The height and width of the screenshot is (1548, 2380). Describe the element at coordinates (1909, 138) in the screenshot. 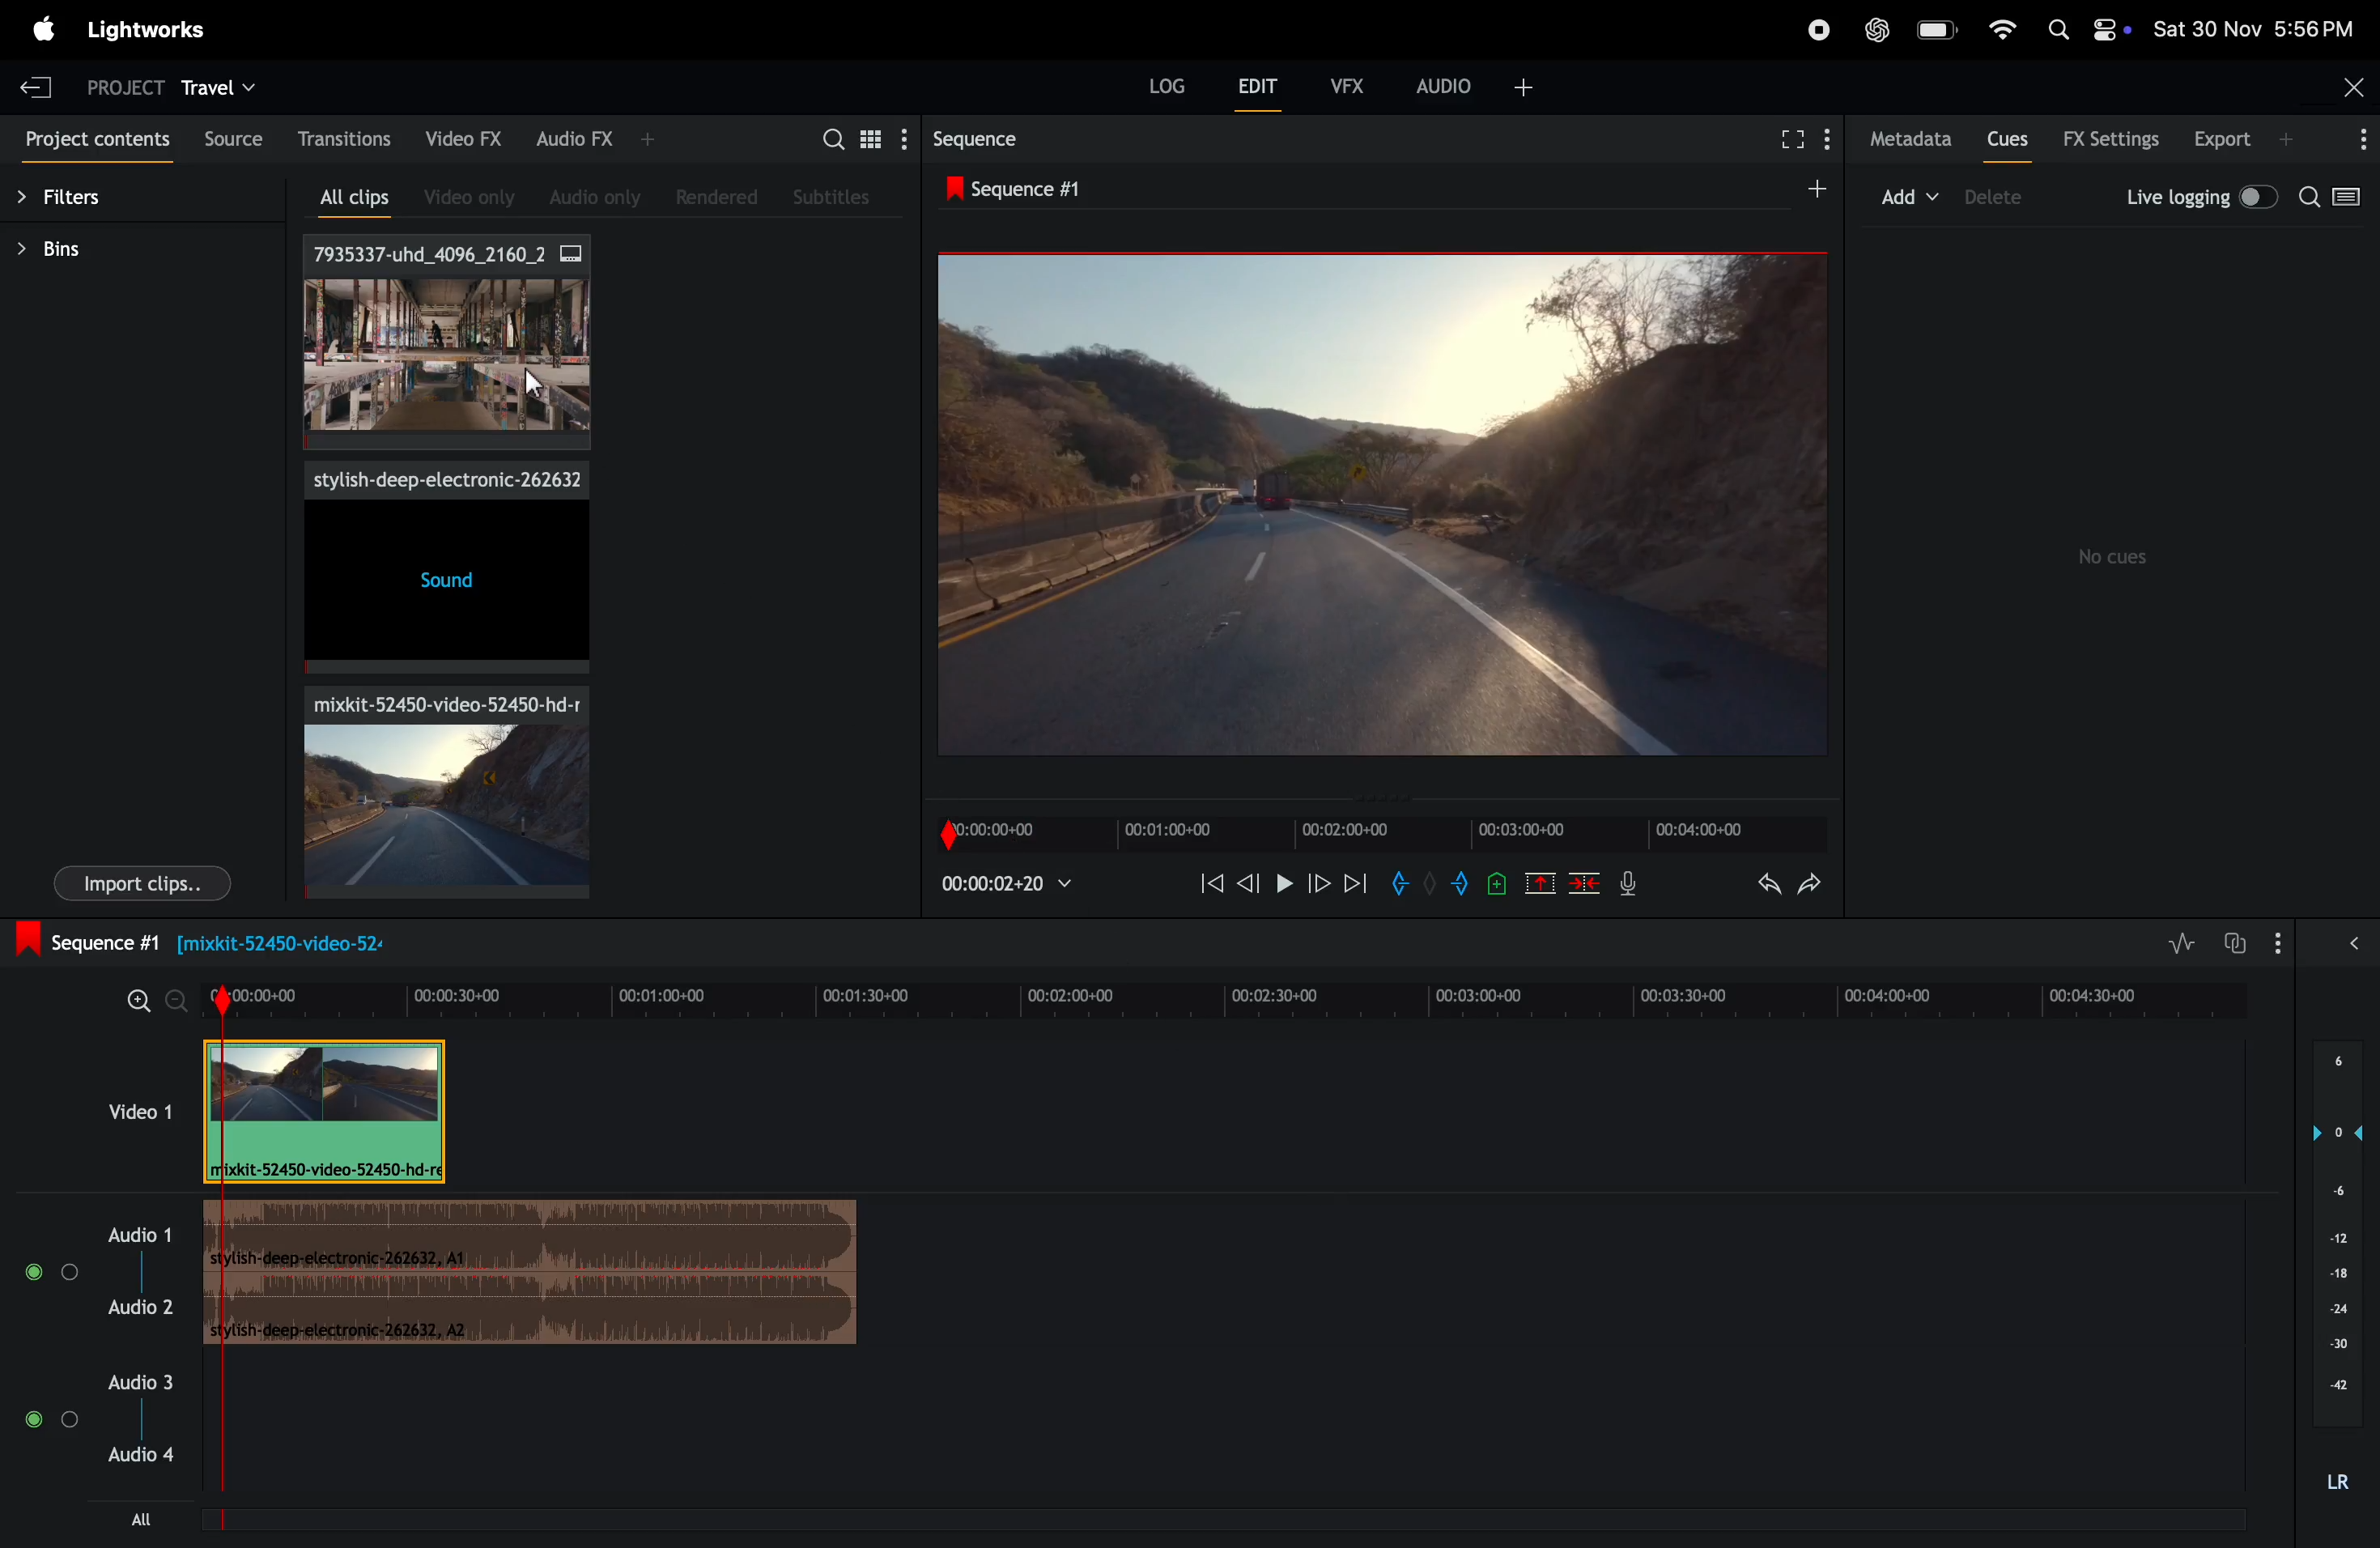

I see `metadata` at that location.